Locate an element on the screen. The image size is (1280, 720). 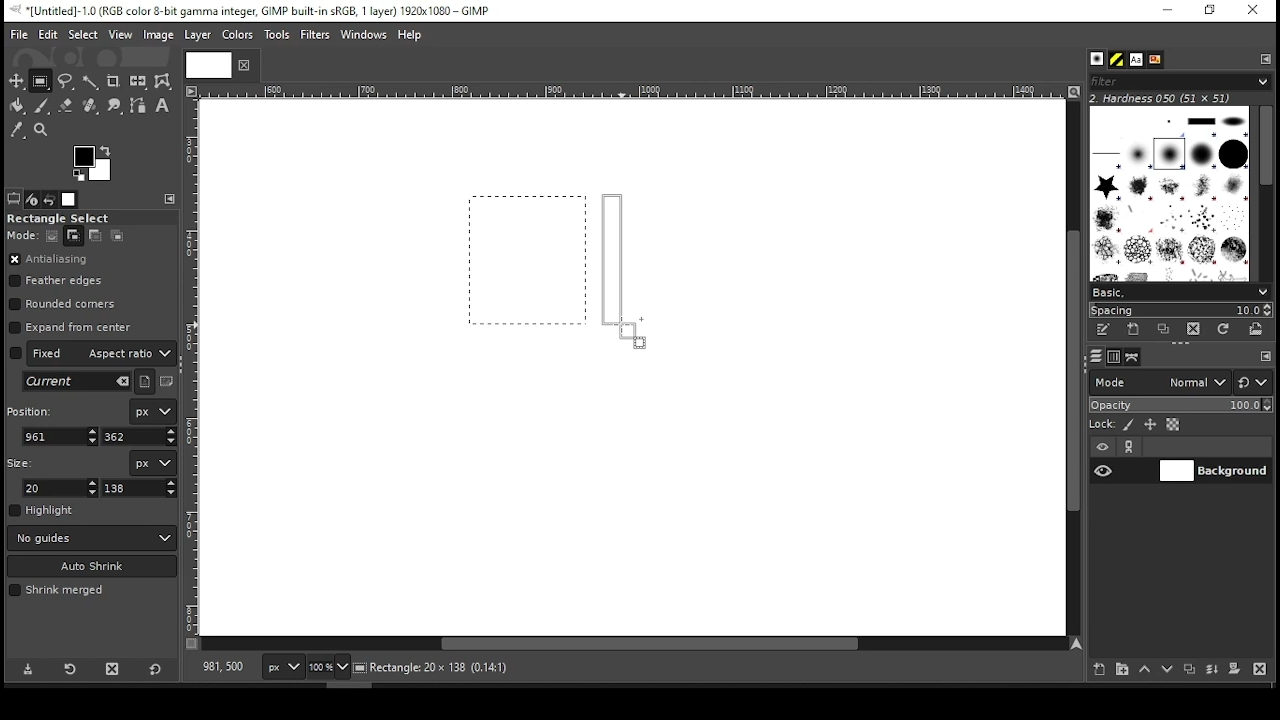
move: is located at coordinates (22, 235).